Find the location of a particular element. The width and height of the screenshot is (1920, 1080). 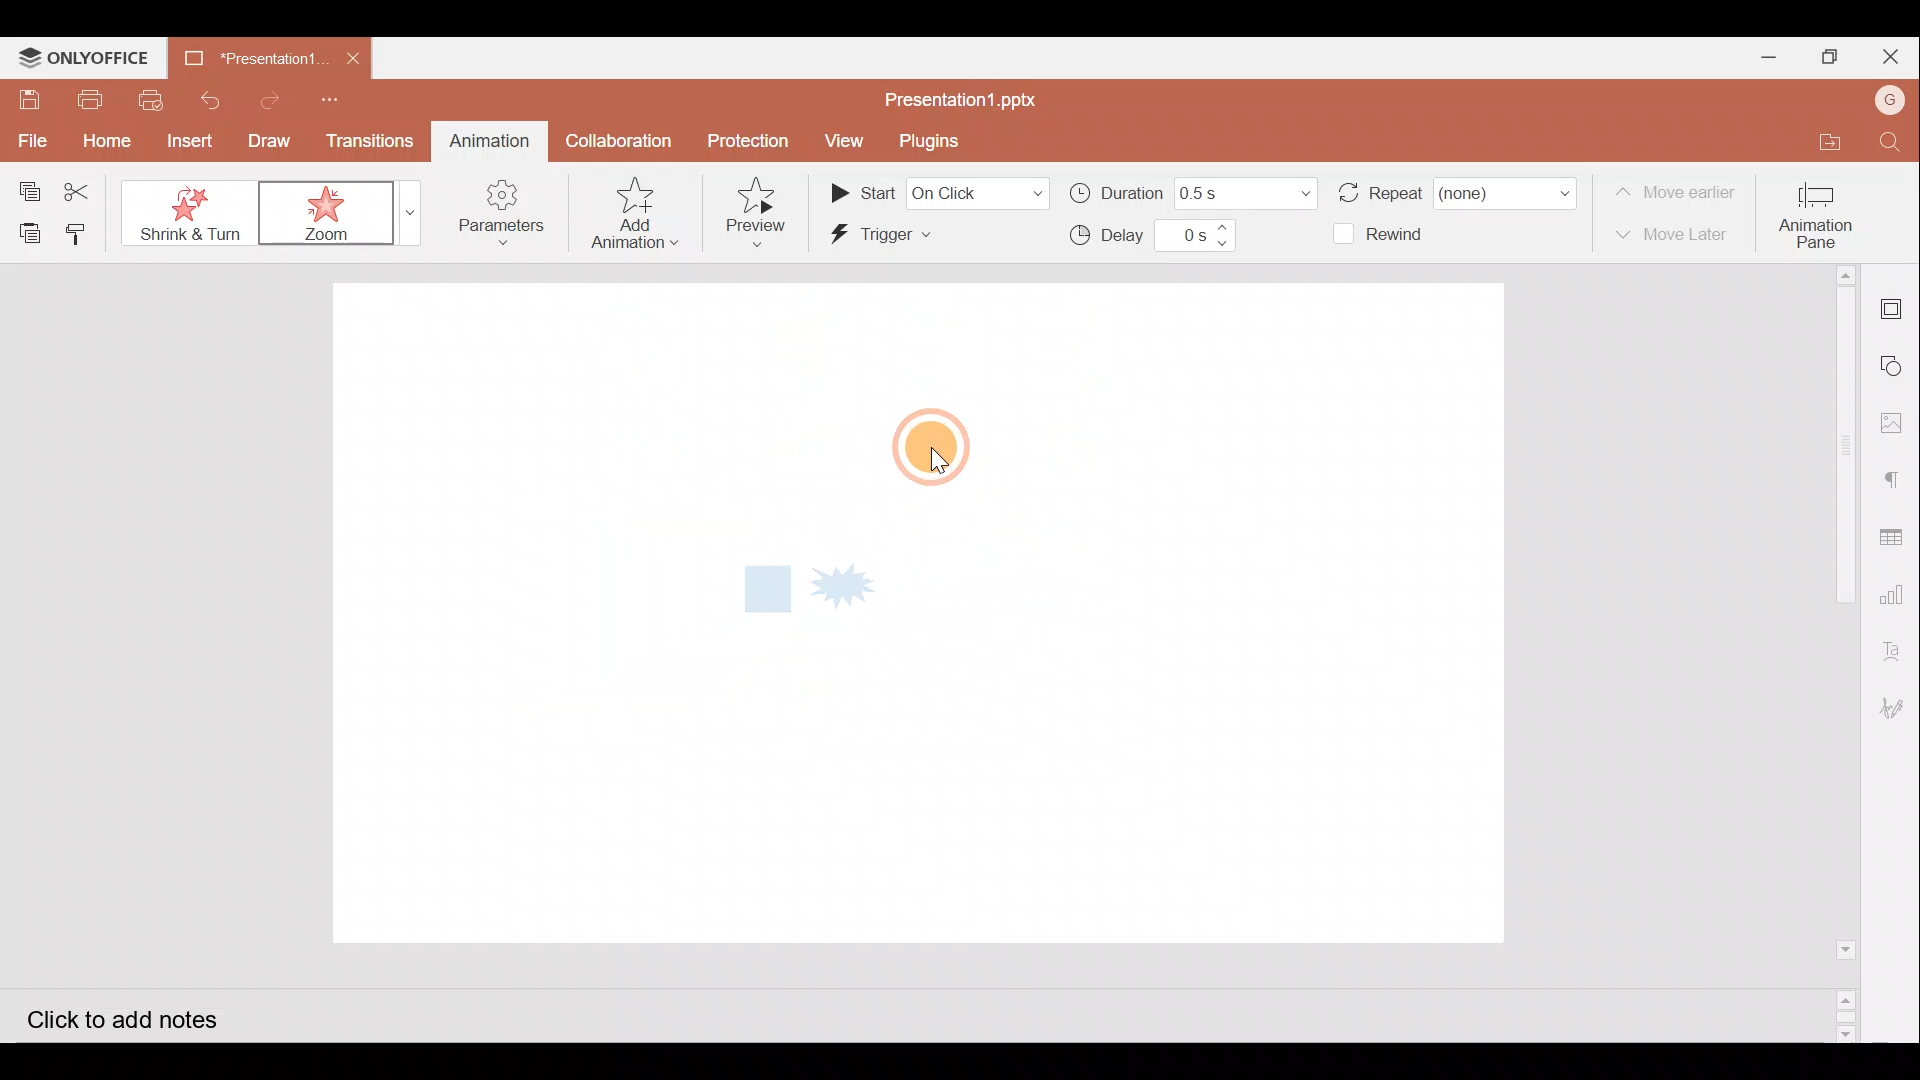

Account name is located at coordinates (1883, 100).